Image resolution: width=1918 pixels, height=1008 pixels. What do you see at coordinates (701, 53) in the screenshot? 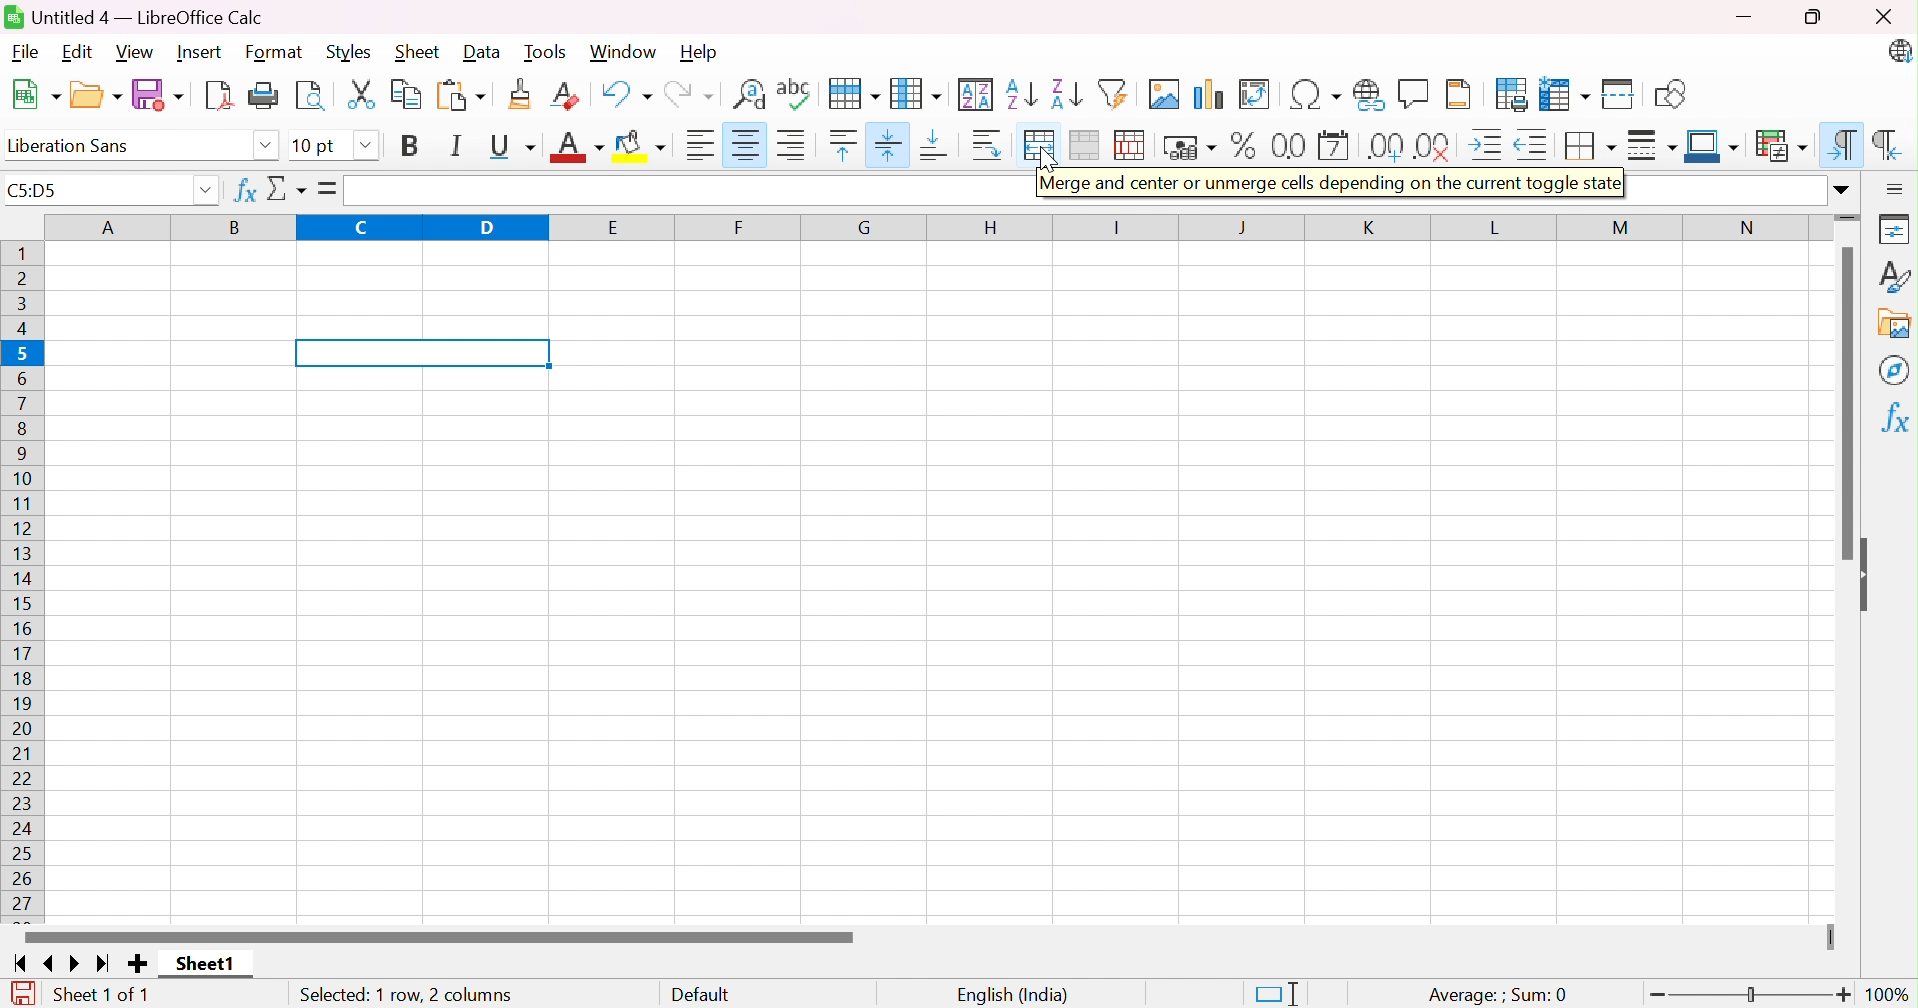
I see `Help` at bounding box center [701, 53].